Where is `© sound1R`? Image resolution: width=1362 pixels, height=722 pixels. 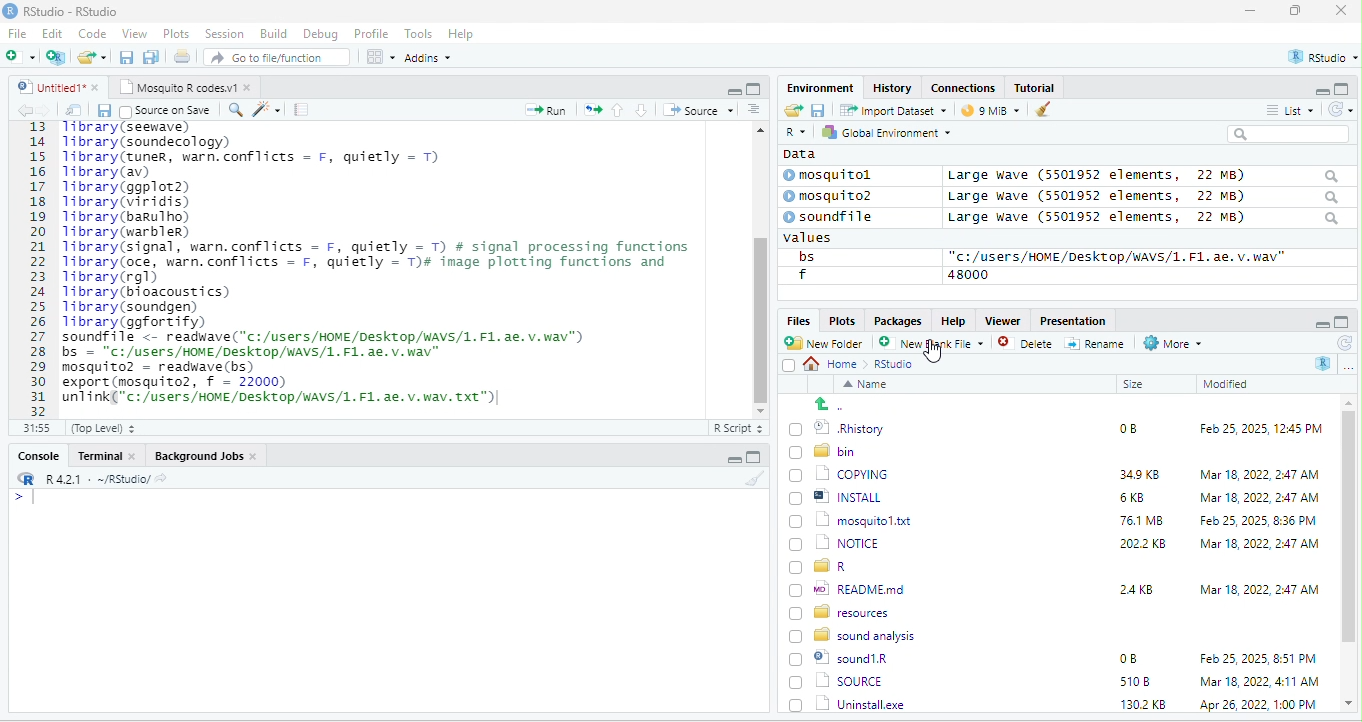
© sound1R is located at coordinates (842, 660).